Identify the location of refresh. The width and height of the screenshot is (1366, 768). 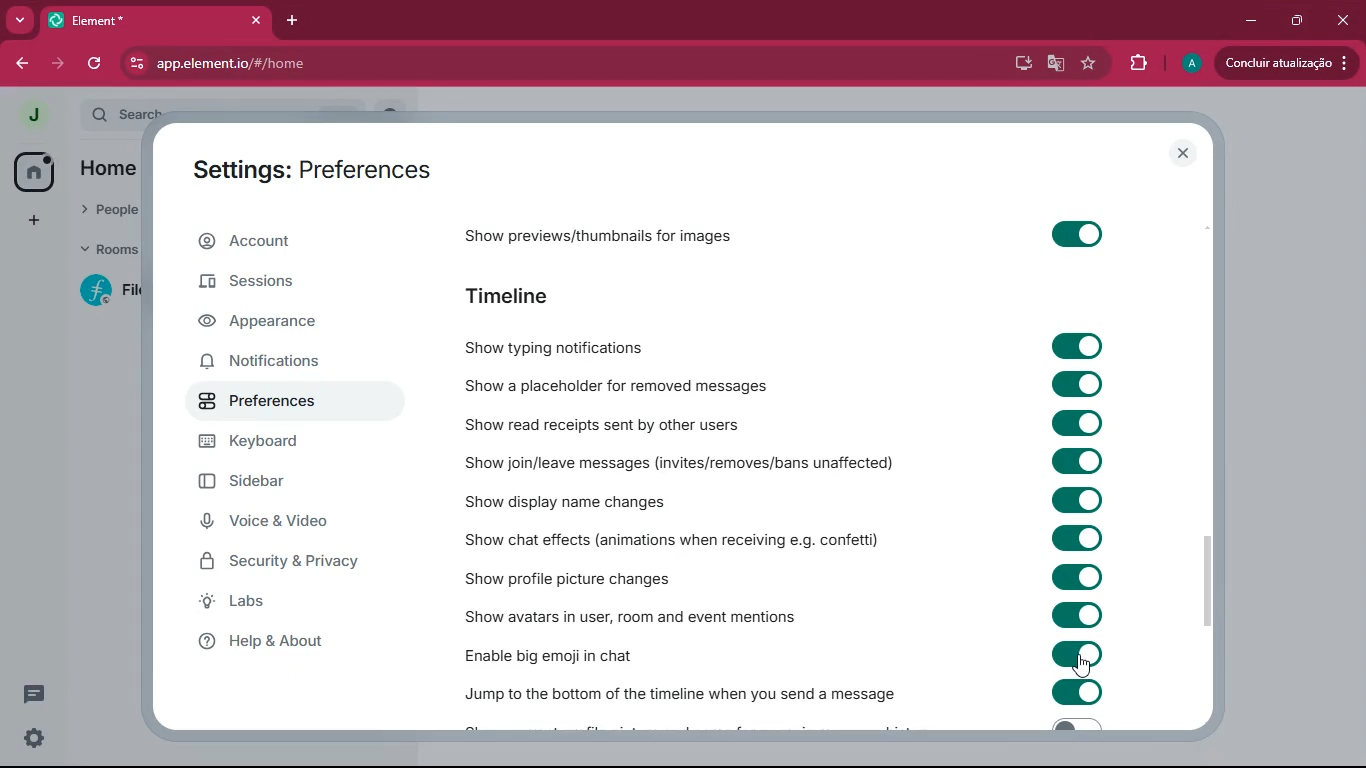
(96, 65).